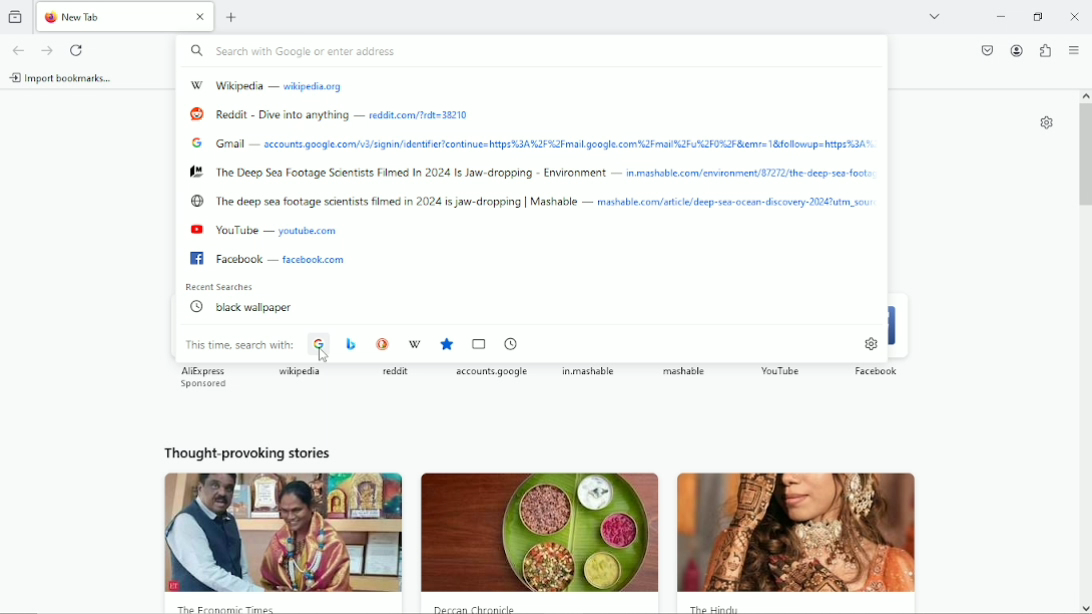  I want to click on you tube, so click(783, 371).